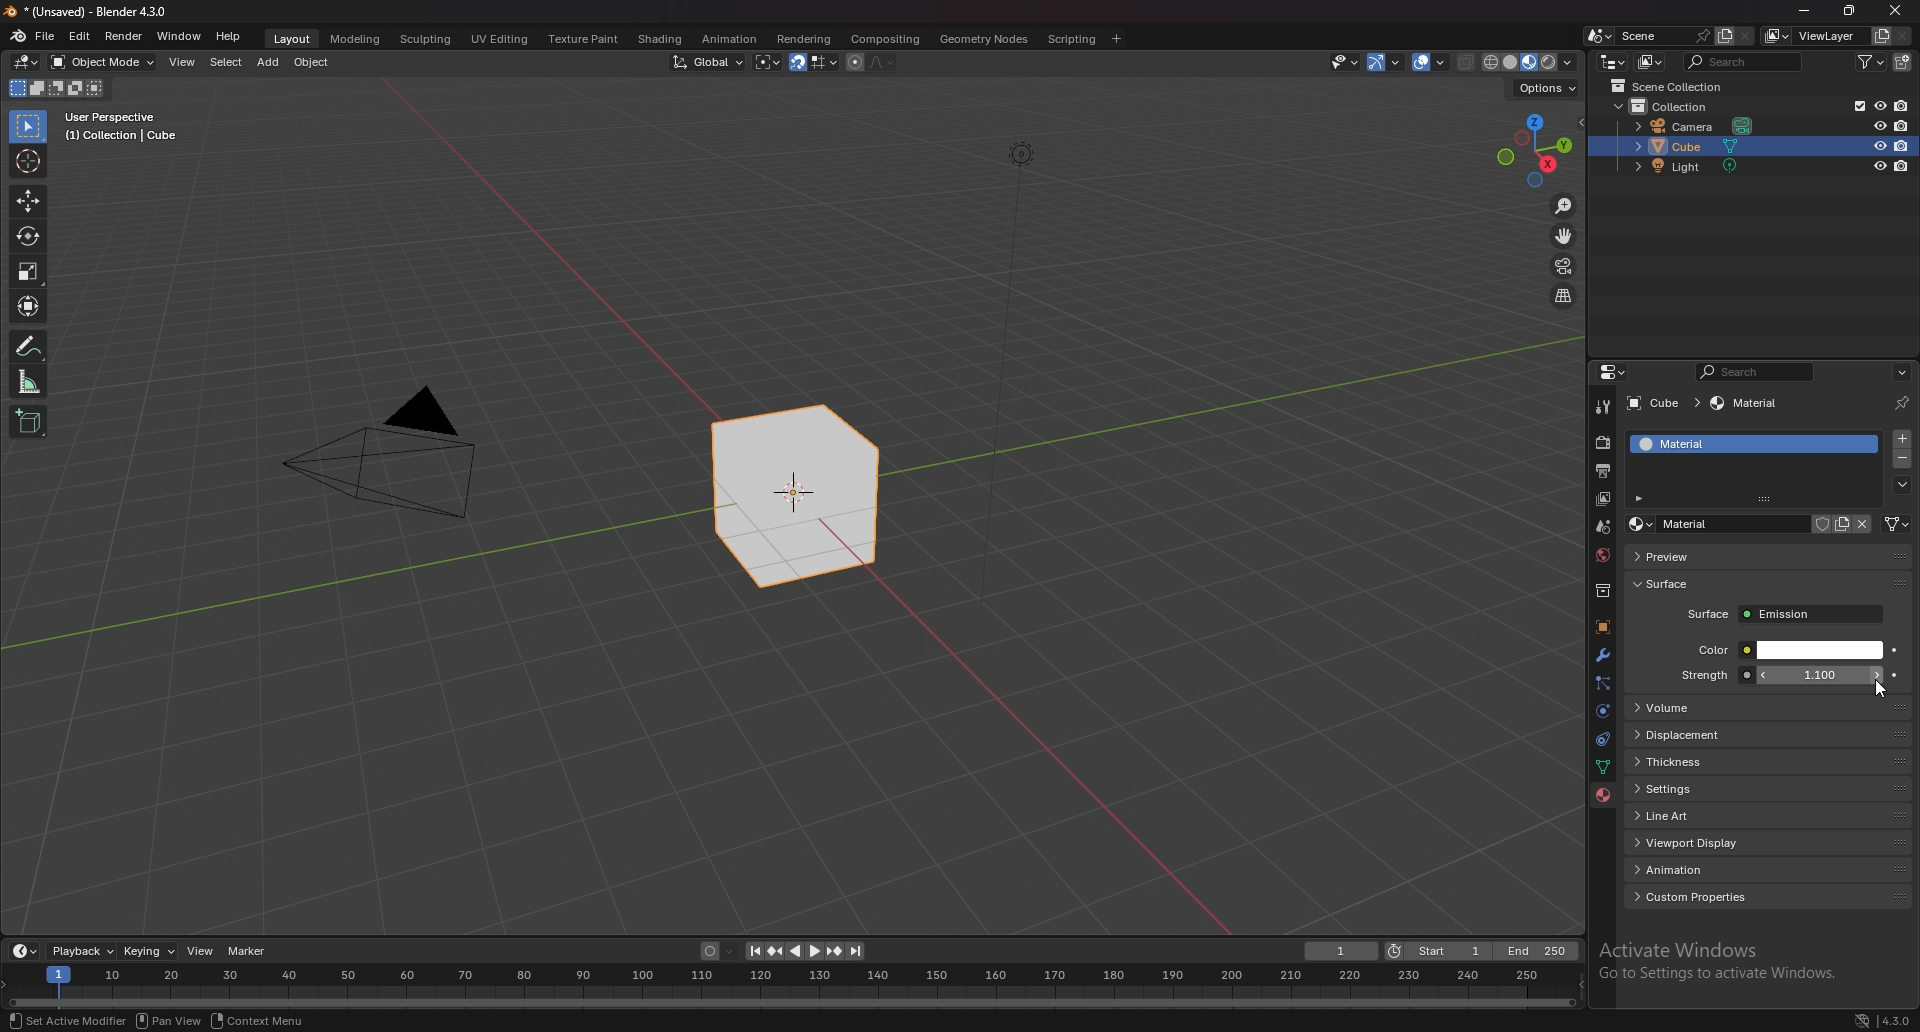 This screenshot has width=1920, height=1032. Describe the element at coordinates (1602, 766) in the screenshot. I see `data` at that location.